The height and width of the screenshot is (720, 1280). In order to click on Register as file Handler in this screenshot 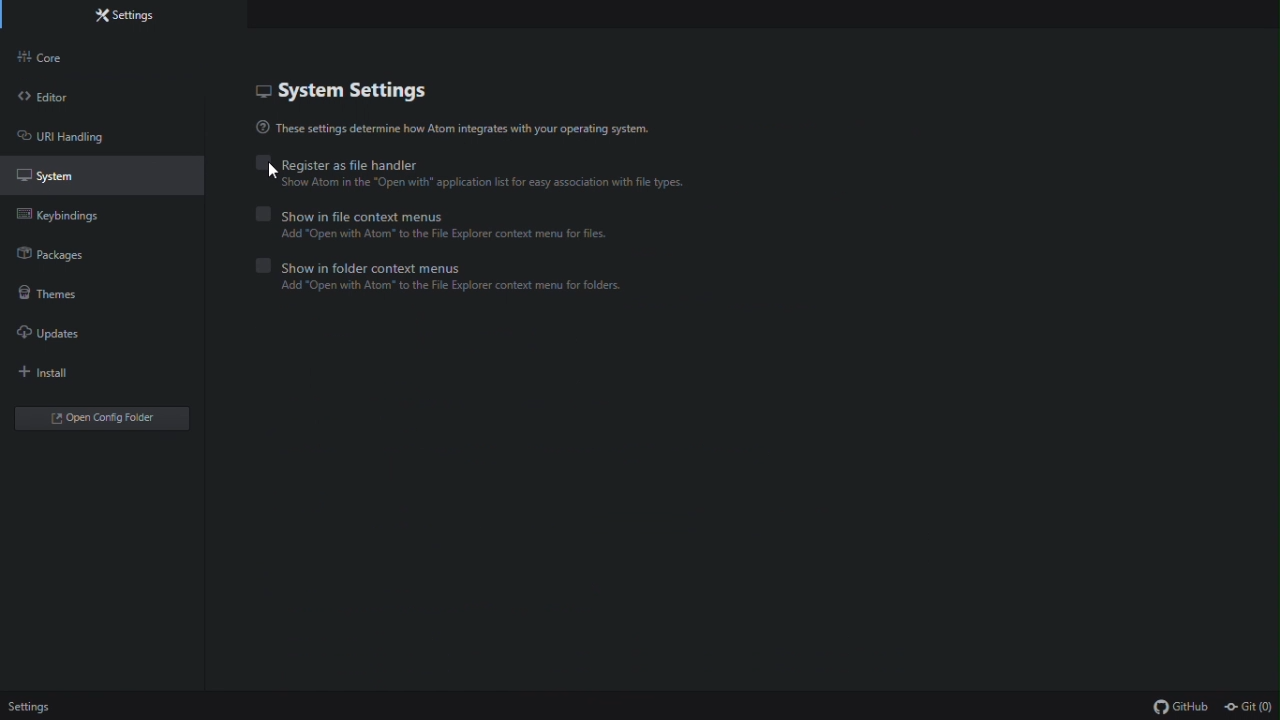, I will do `click(475, 164)`.